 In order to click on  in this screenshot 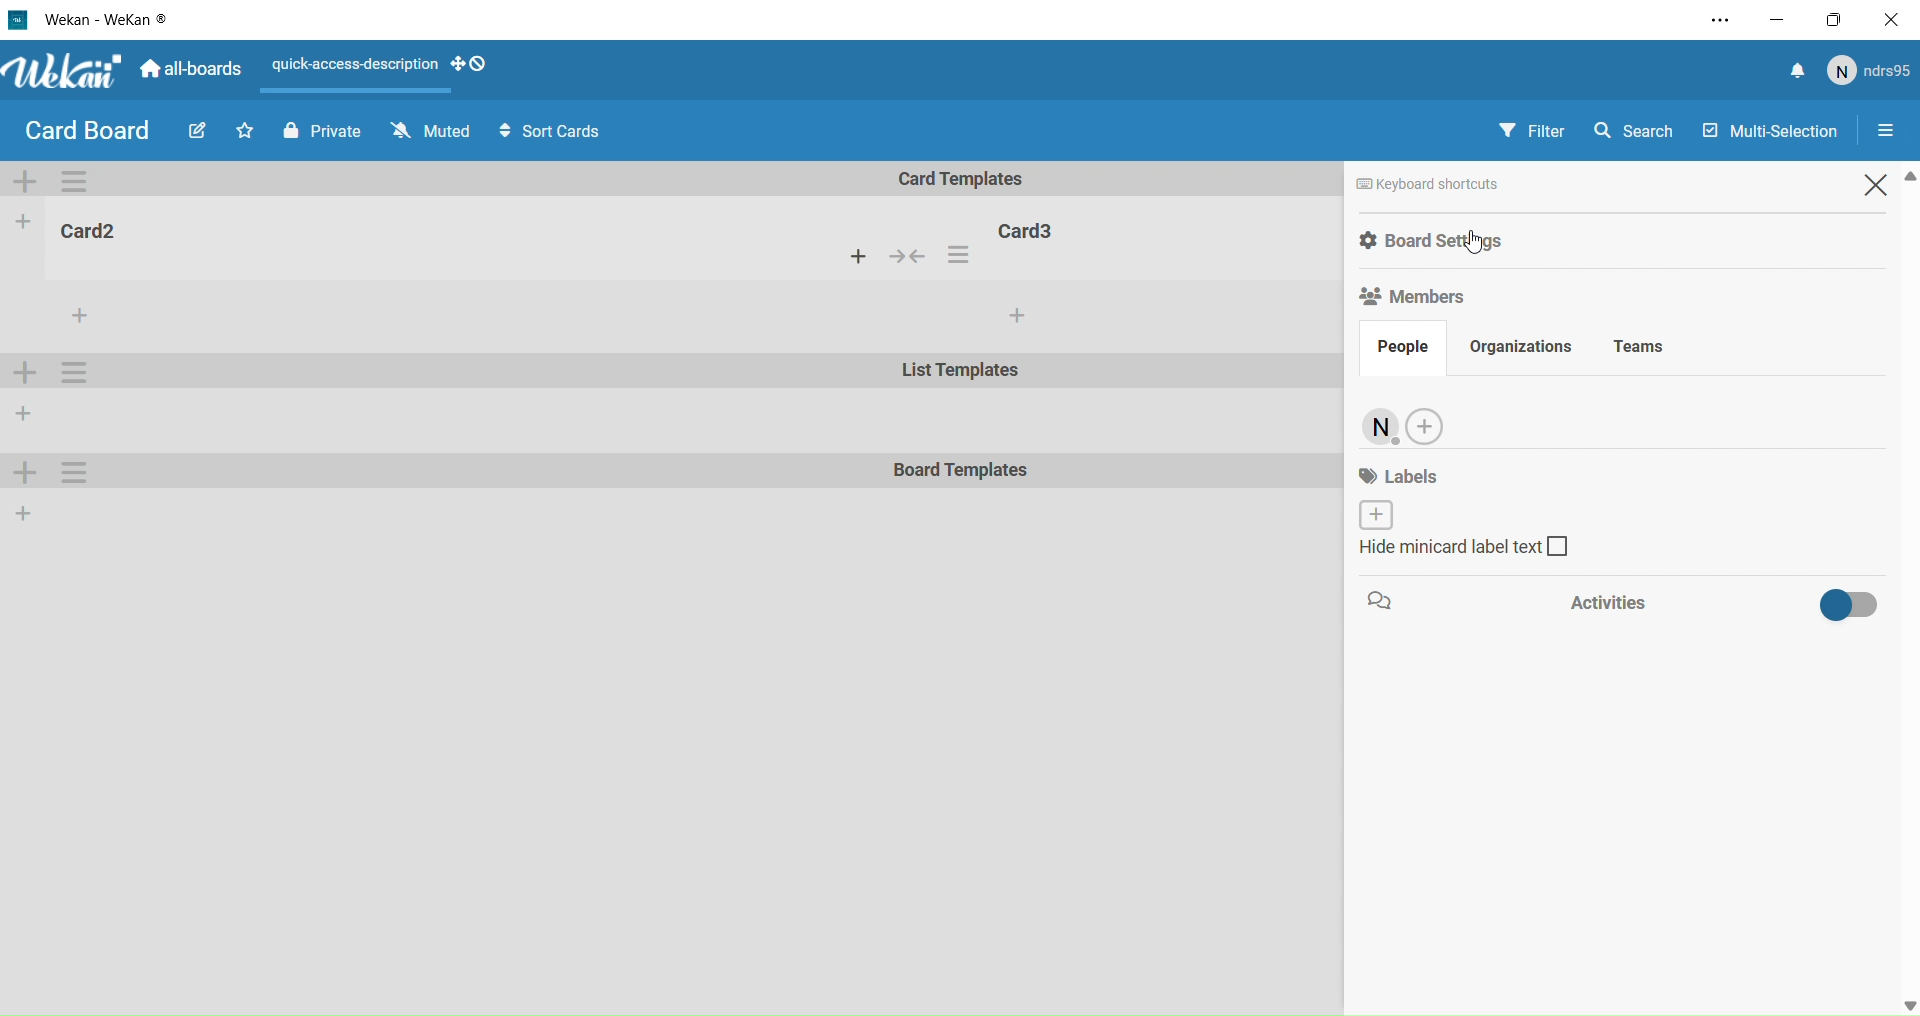, I will do `click(26, 179)`.